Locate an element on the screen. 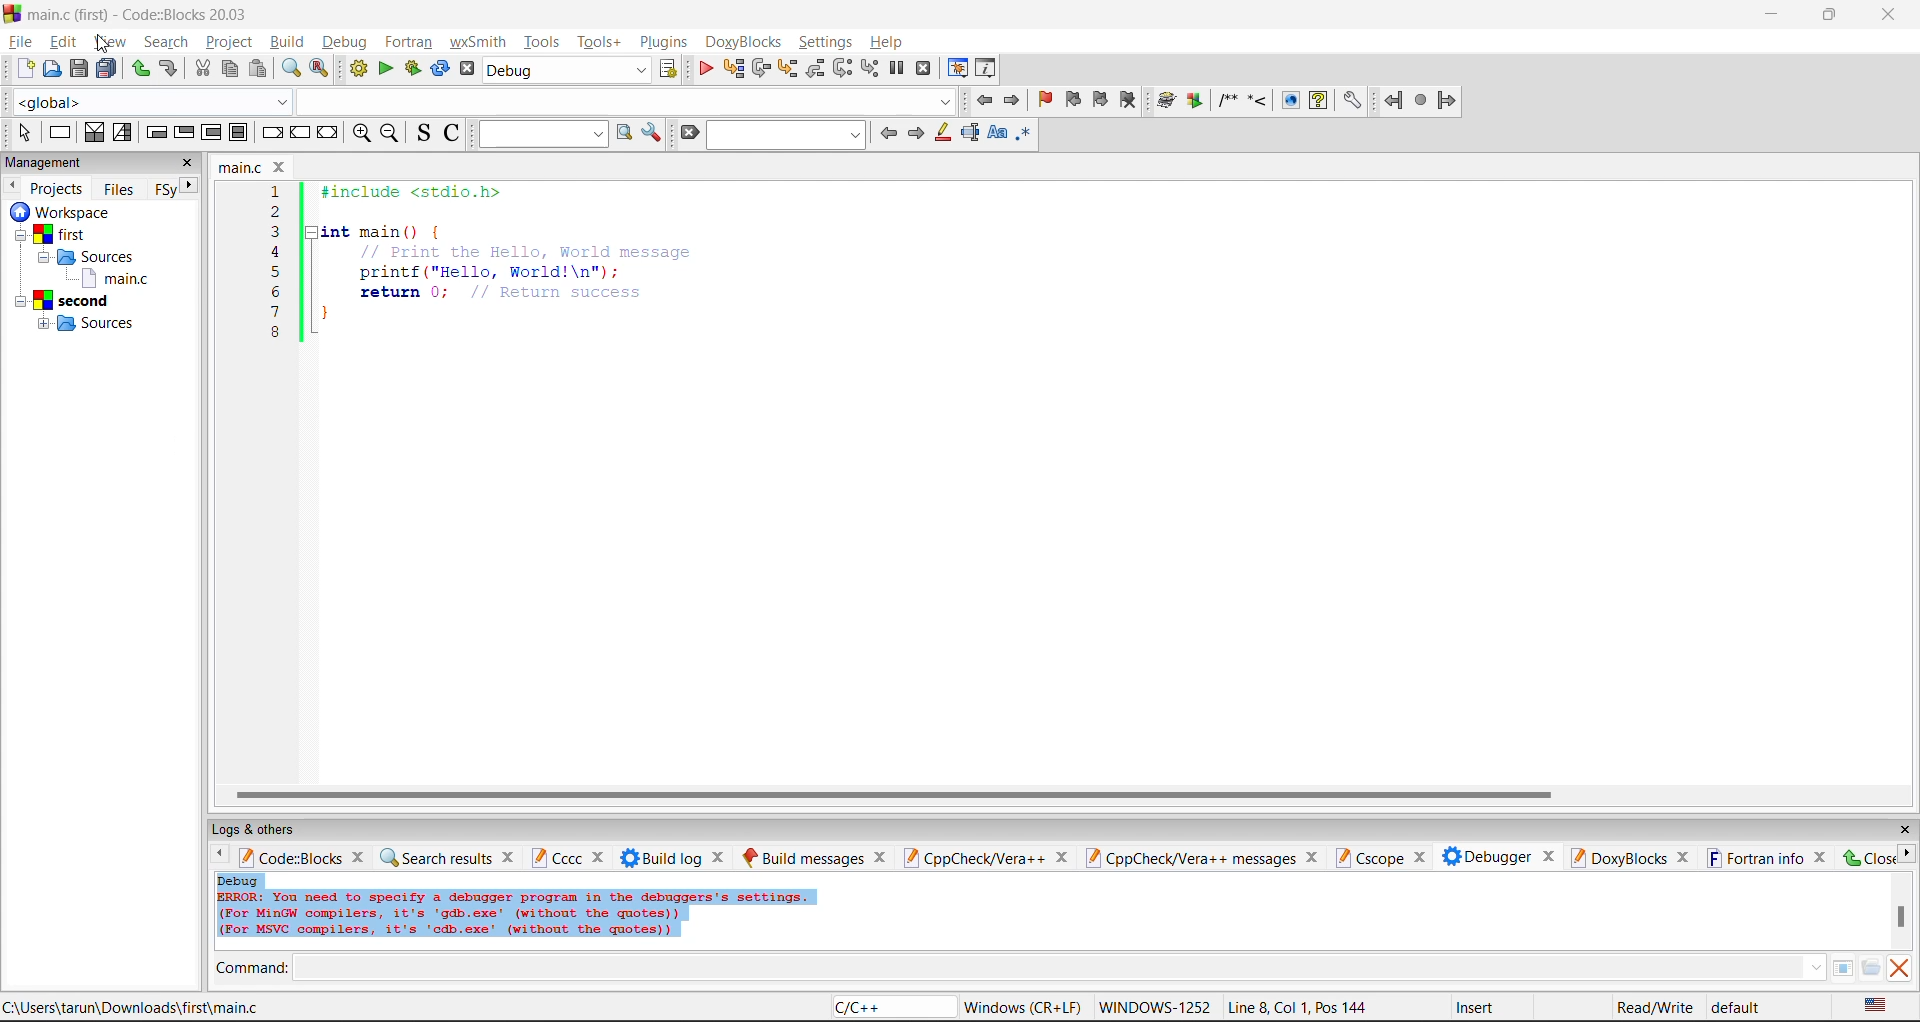 This screenshot has width=1920, height=1022. save all is located at coordinates (107, 69).